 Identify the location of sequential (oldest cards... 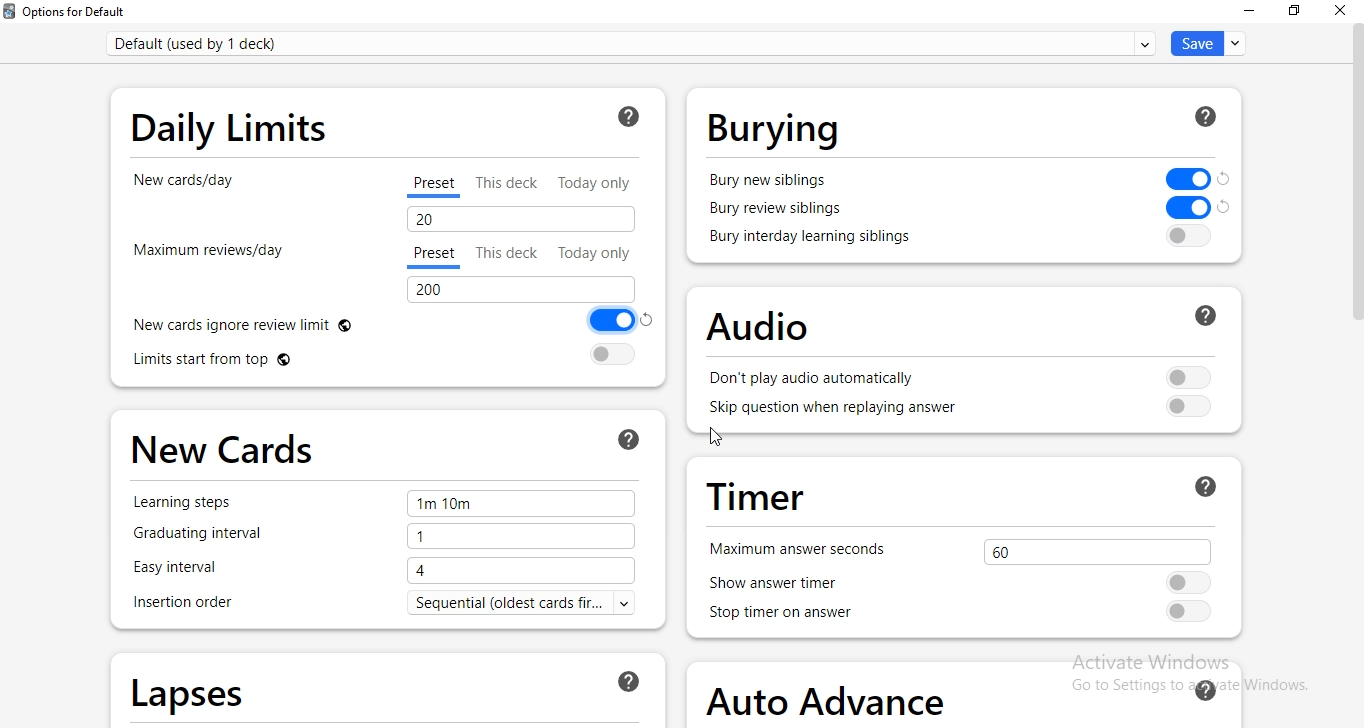
(533, 604).